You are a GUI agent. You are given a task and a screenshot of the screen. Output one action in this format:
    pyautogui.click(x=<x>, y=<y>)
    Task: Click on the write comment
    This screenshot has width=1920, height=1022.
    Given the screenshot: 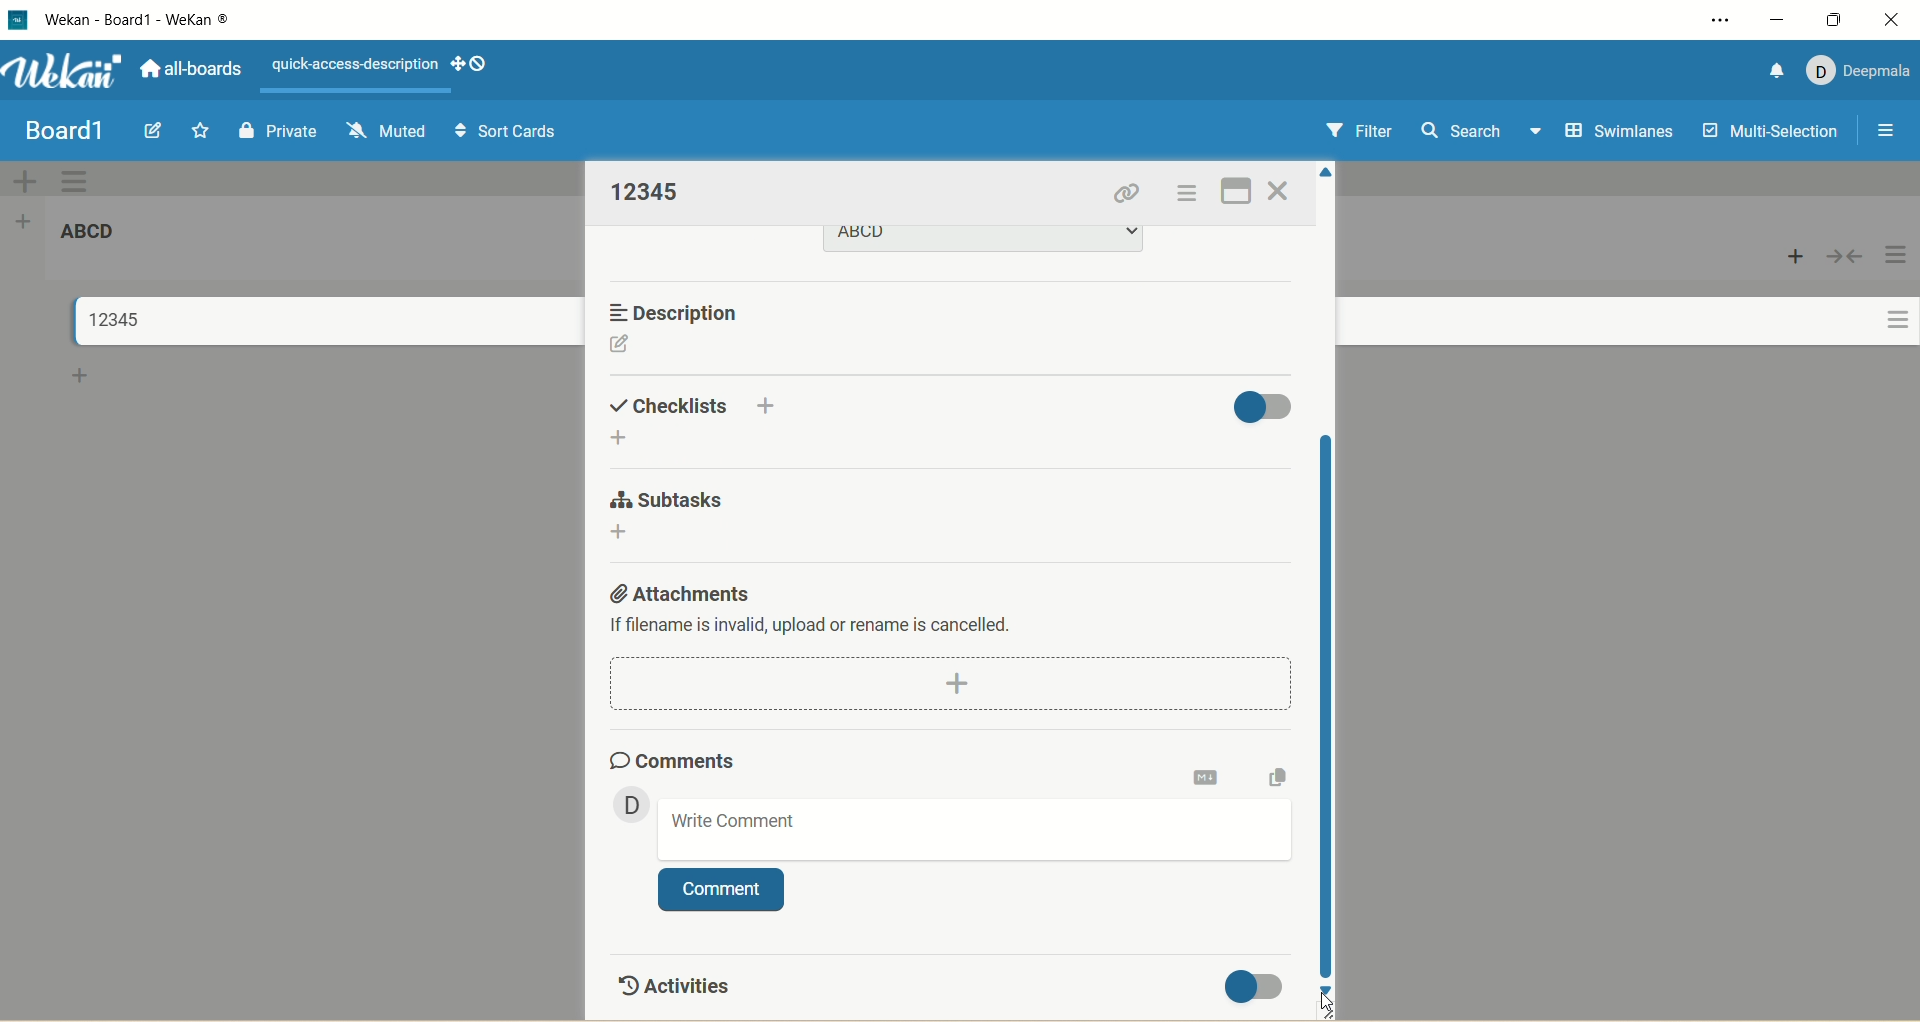 What is the action you would take?
    pyautogui.click(x=970, y=834)
    